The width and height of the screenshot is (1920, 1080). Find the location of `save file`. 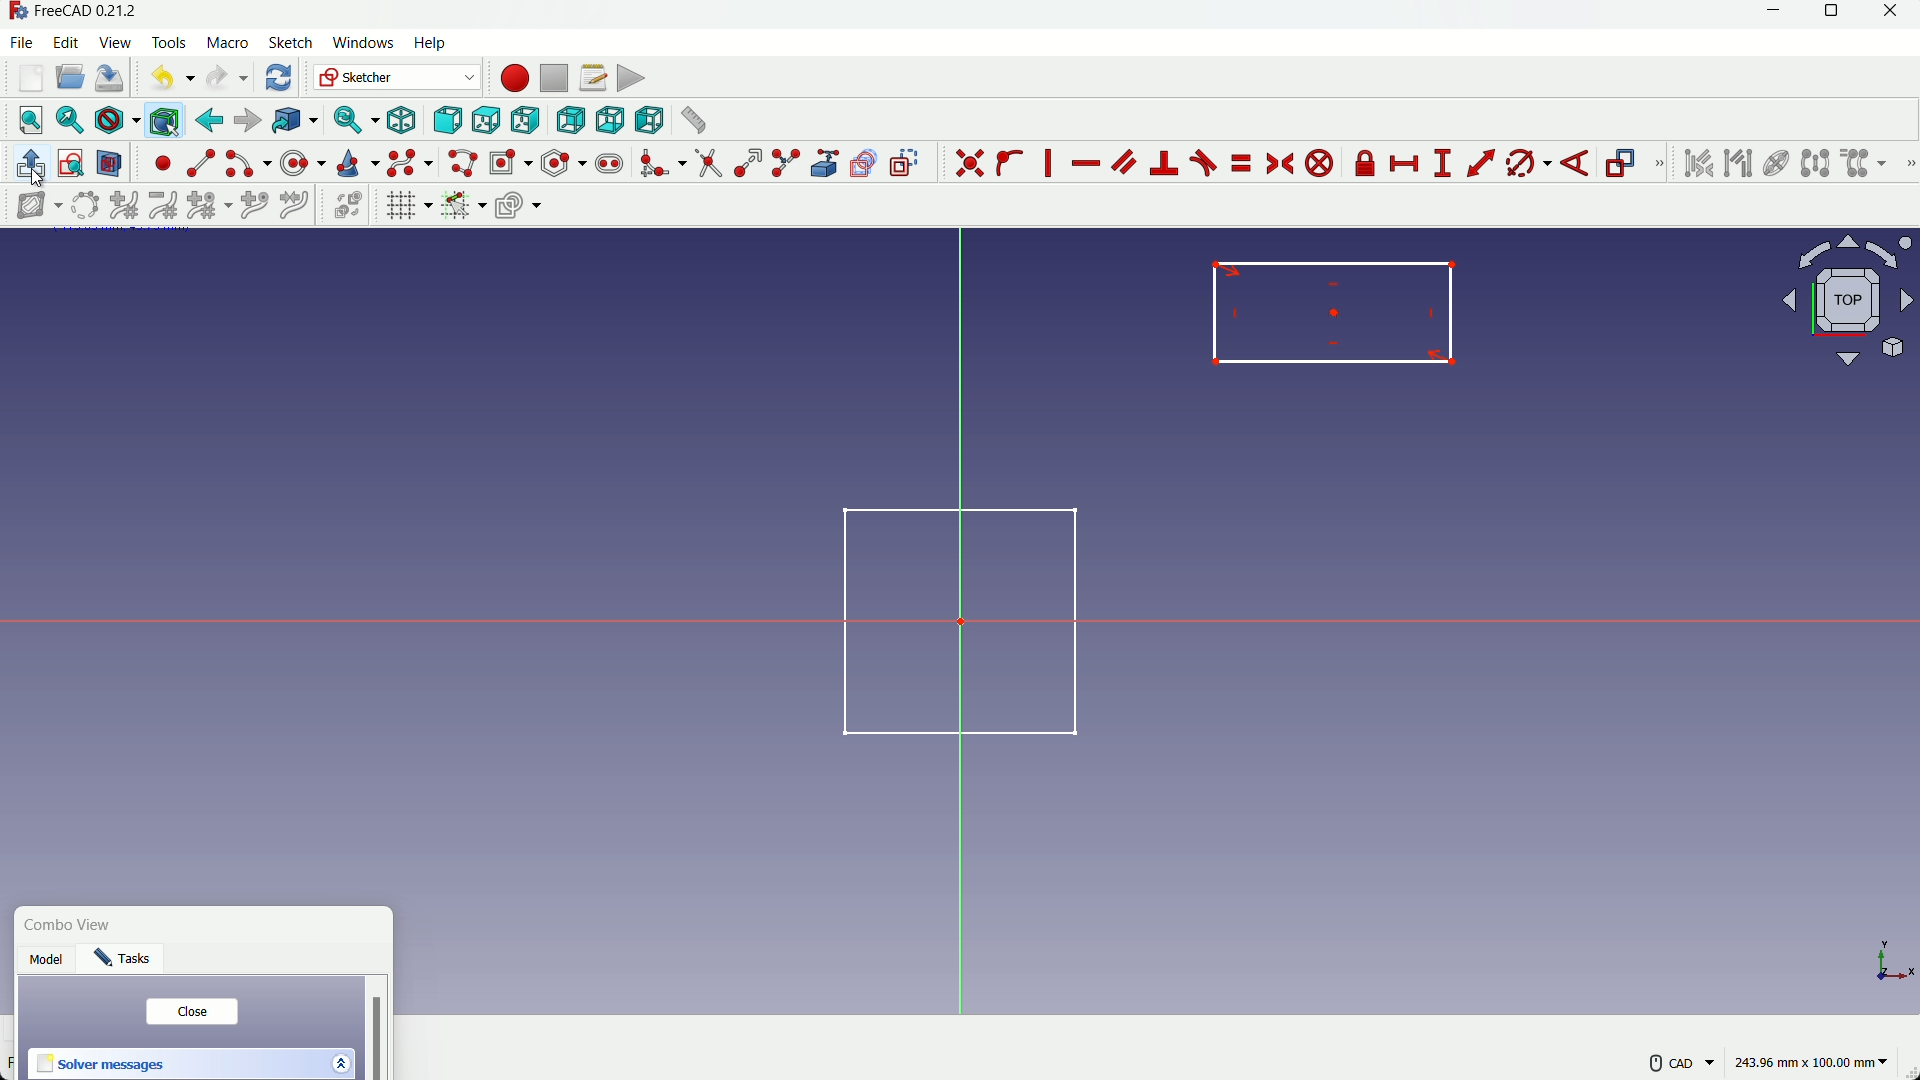

save file is located at coordinates (110, 79).